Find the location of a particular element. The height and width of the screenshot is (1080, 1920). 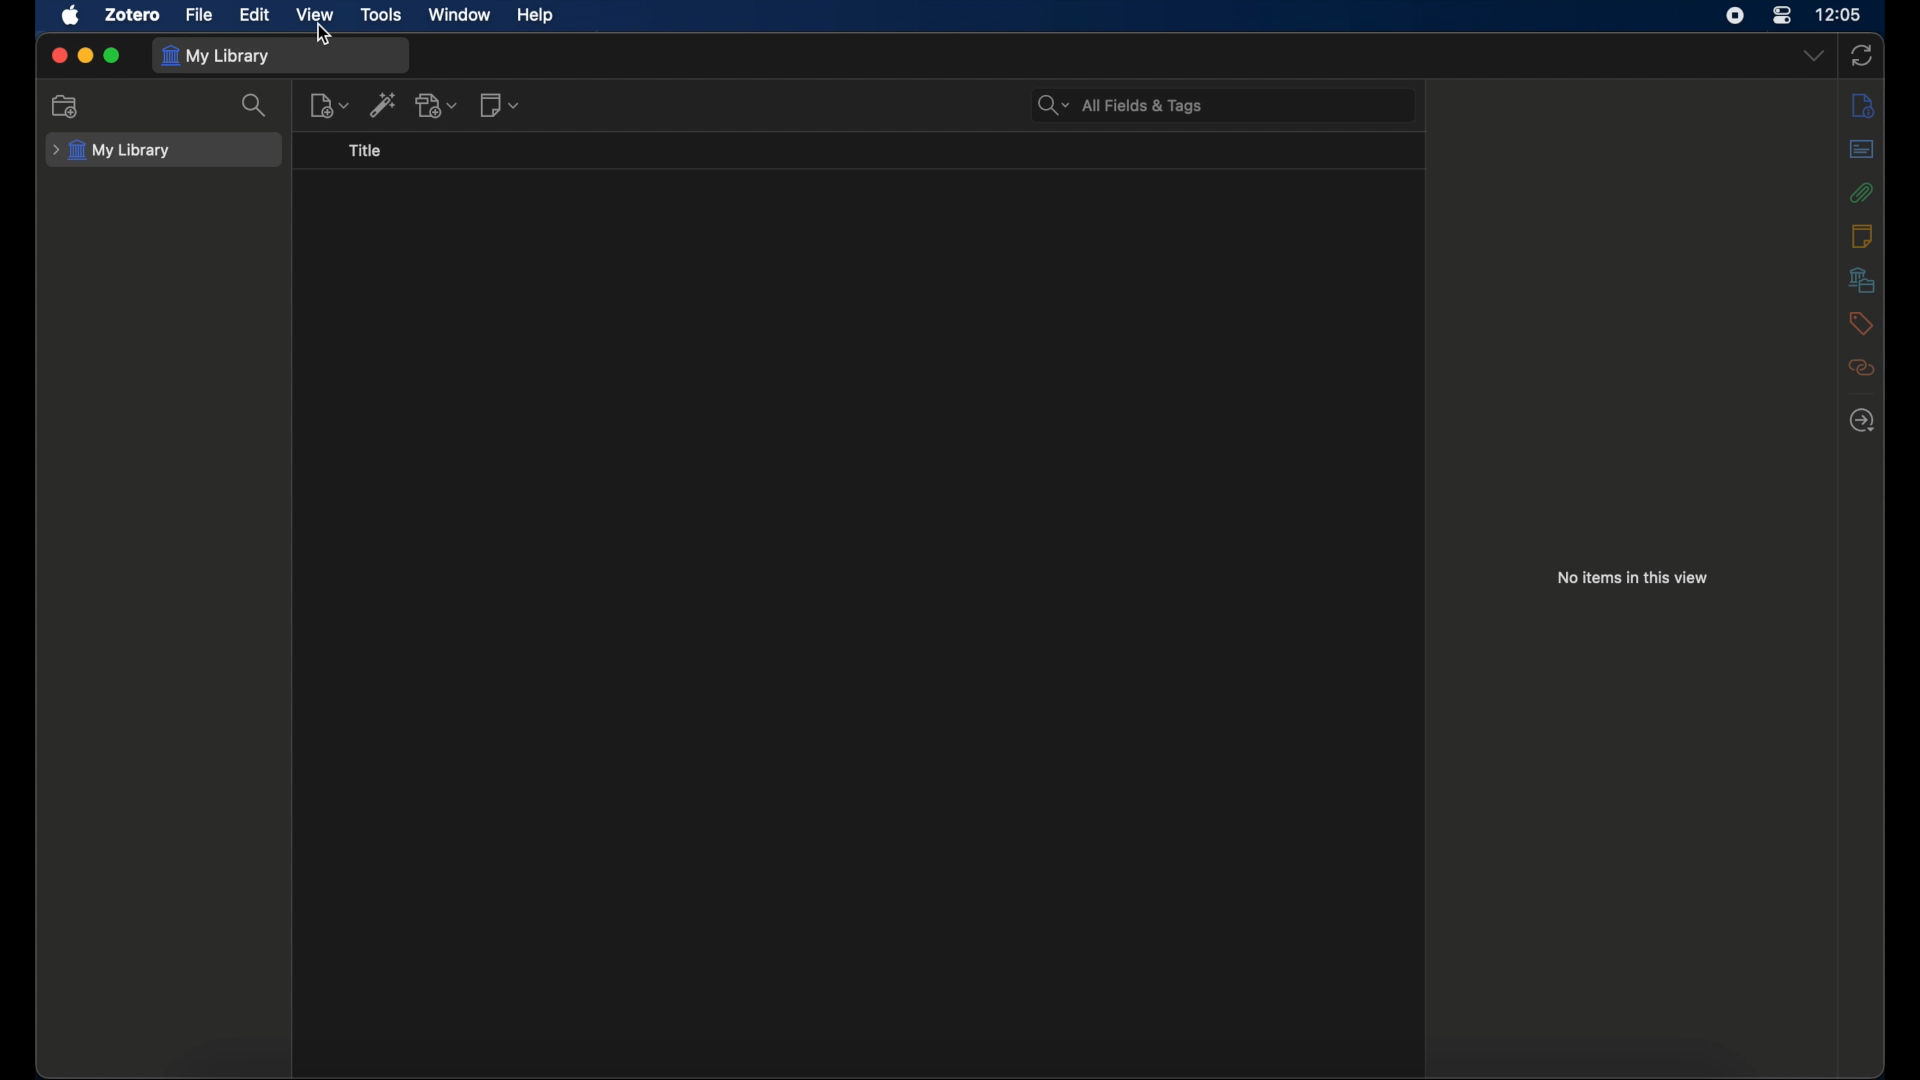

no items in this view is located at coordinates (1633, 577).